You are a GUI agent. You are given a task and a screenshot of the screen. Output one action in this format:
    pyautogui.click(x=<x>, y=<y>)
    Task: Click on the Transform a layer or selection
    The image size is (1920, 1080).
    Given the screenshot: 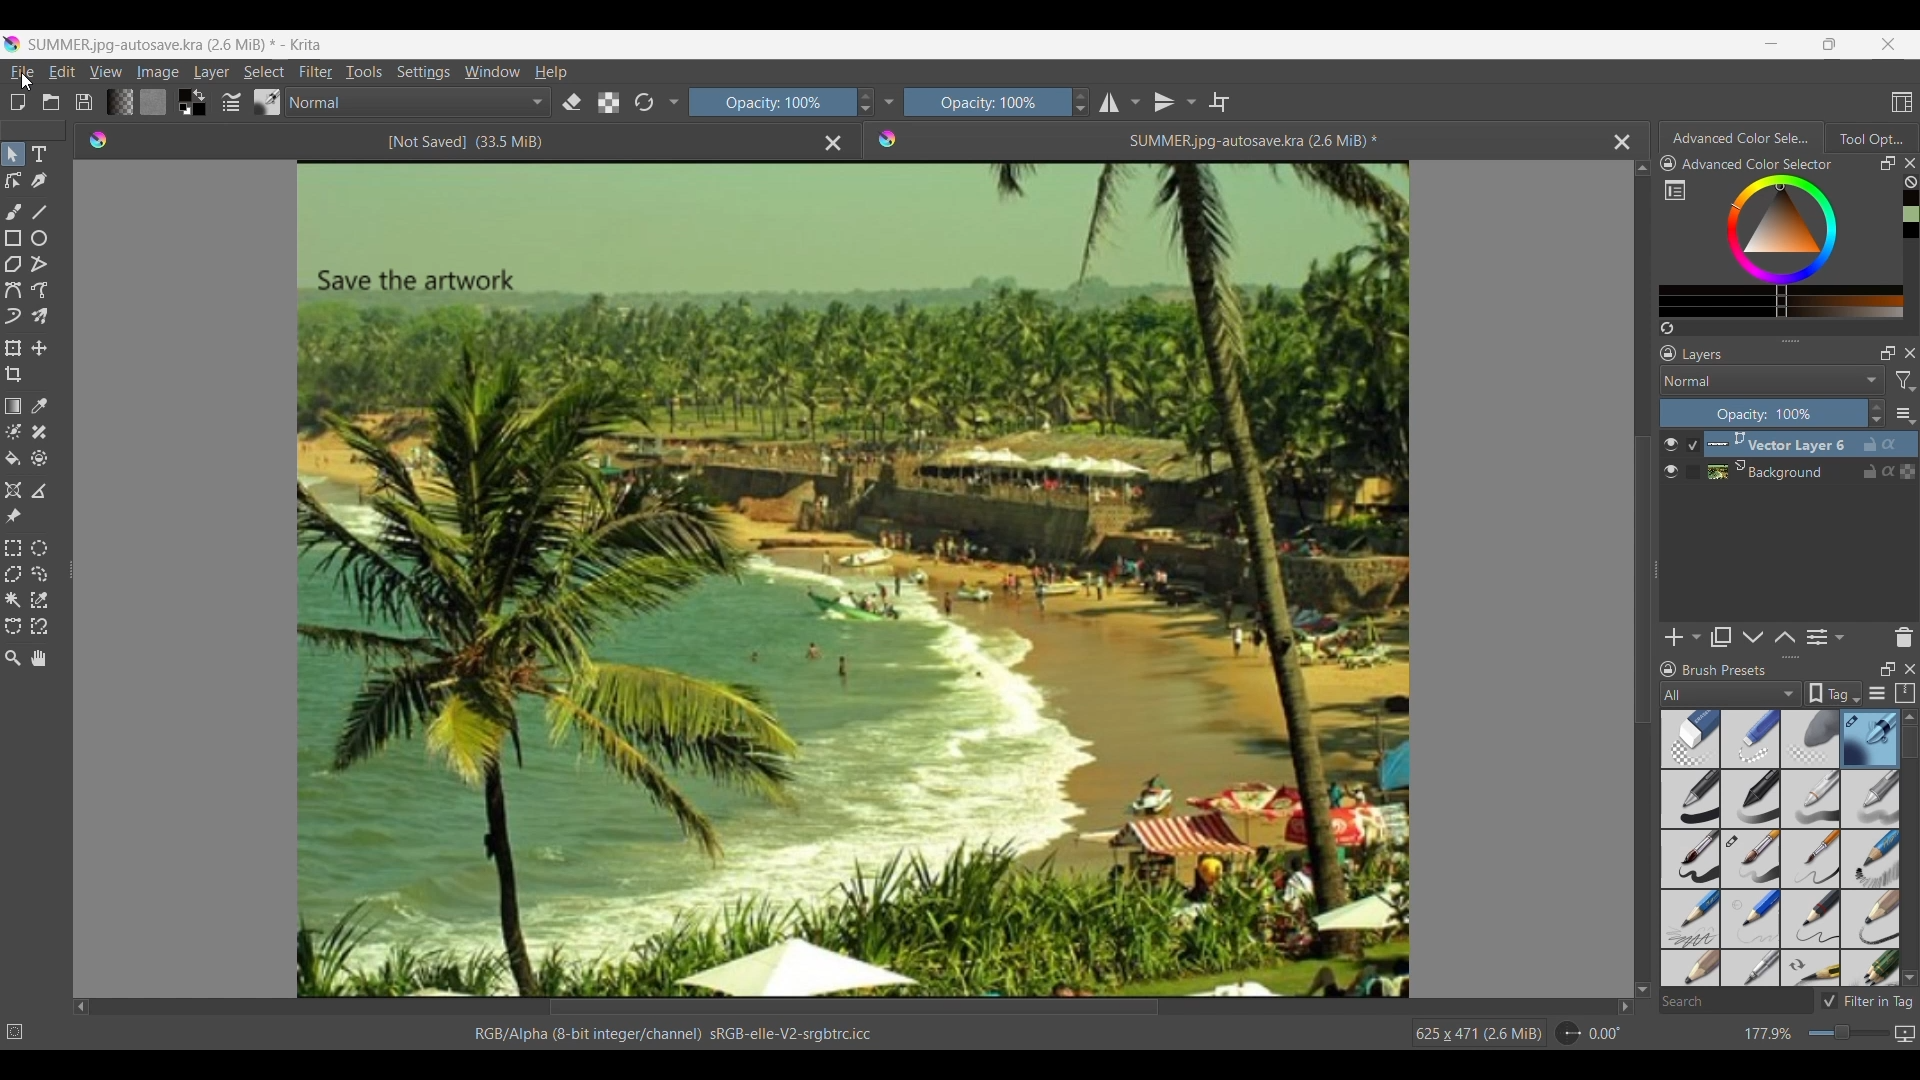 What is the action you would take?
    pyautogui.click(x=12, y=348)
    